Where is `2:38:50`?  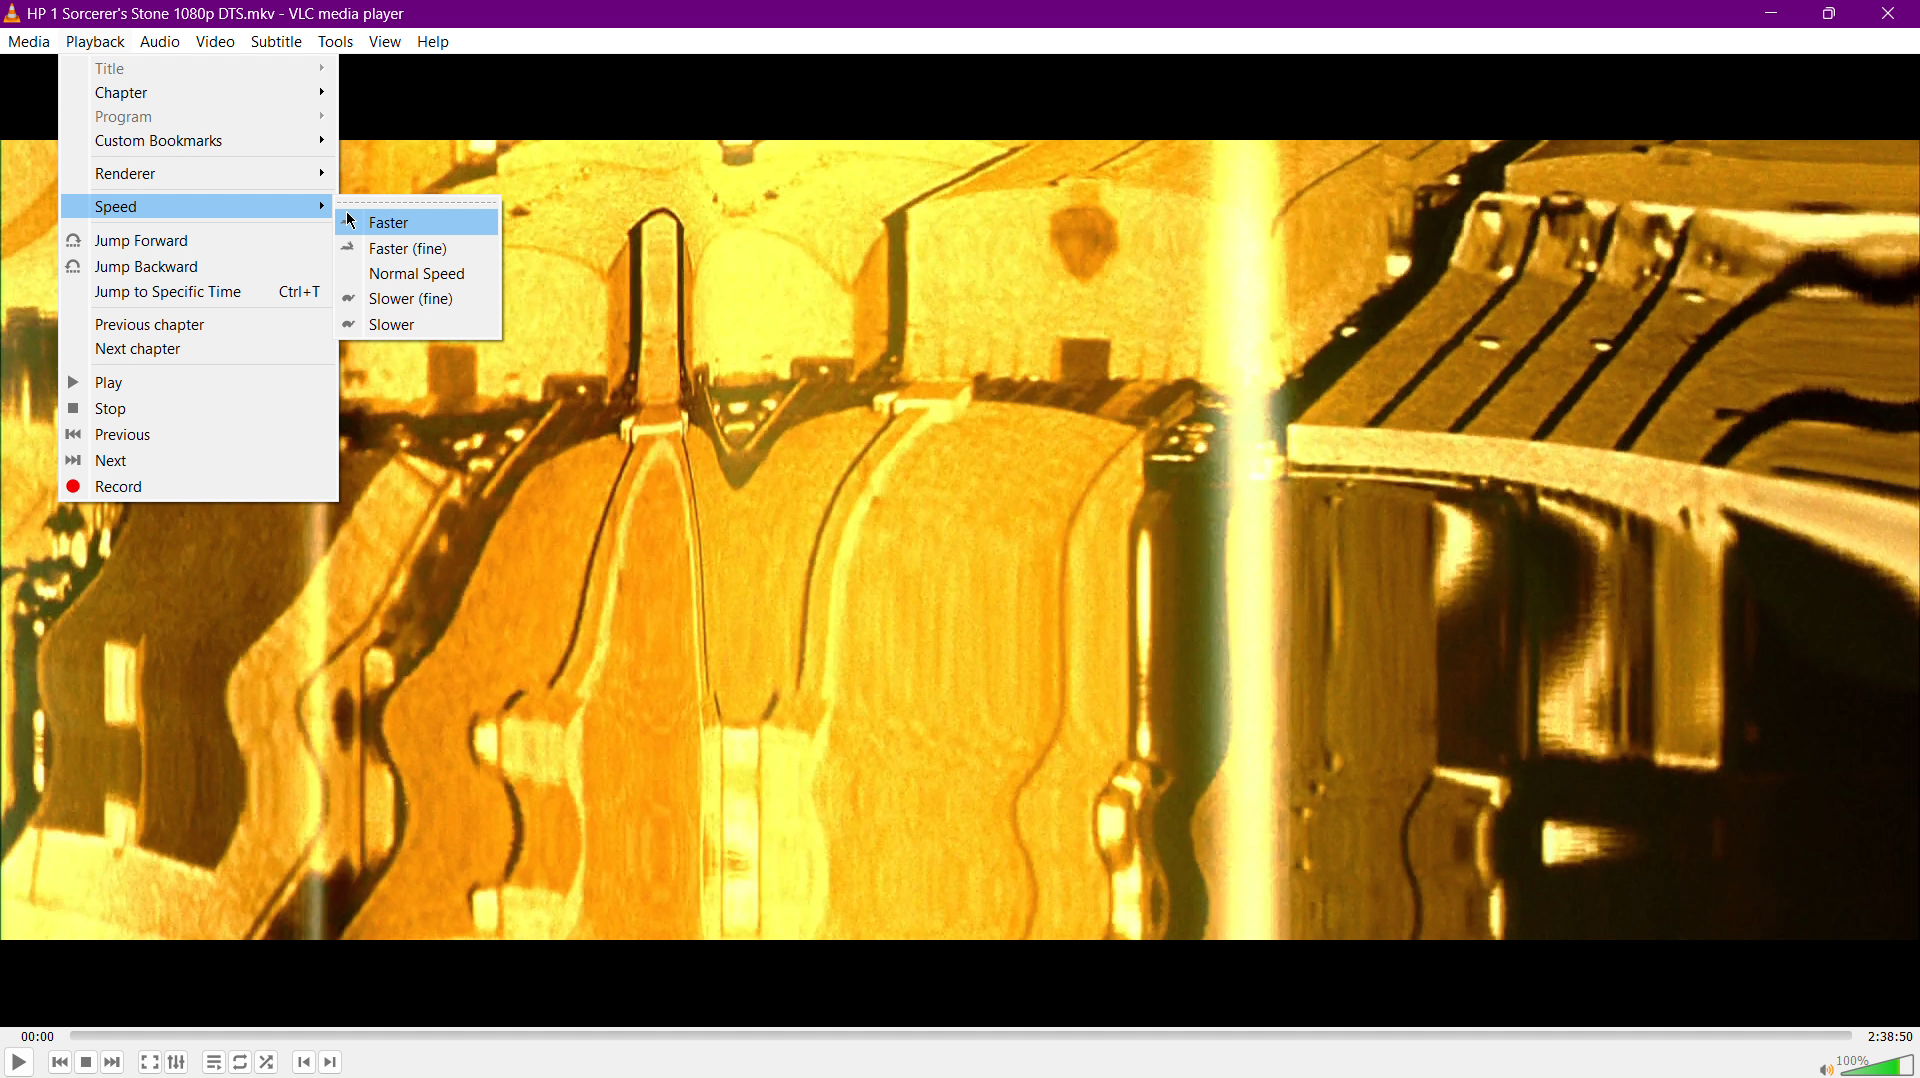
2:38:50 is located at coordinates (1884, 1034).